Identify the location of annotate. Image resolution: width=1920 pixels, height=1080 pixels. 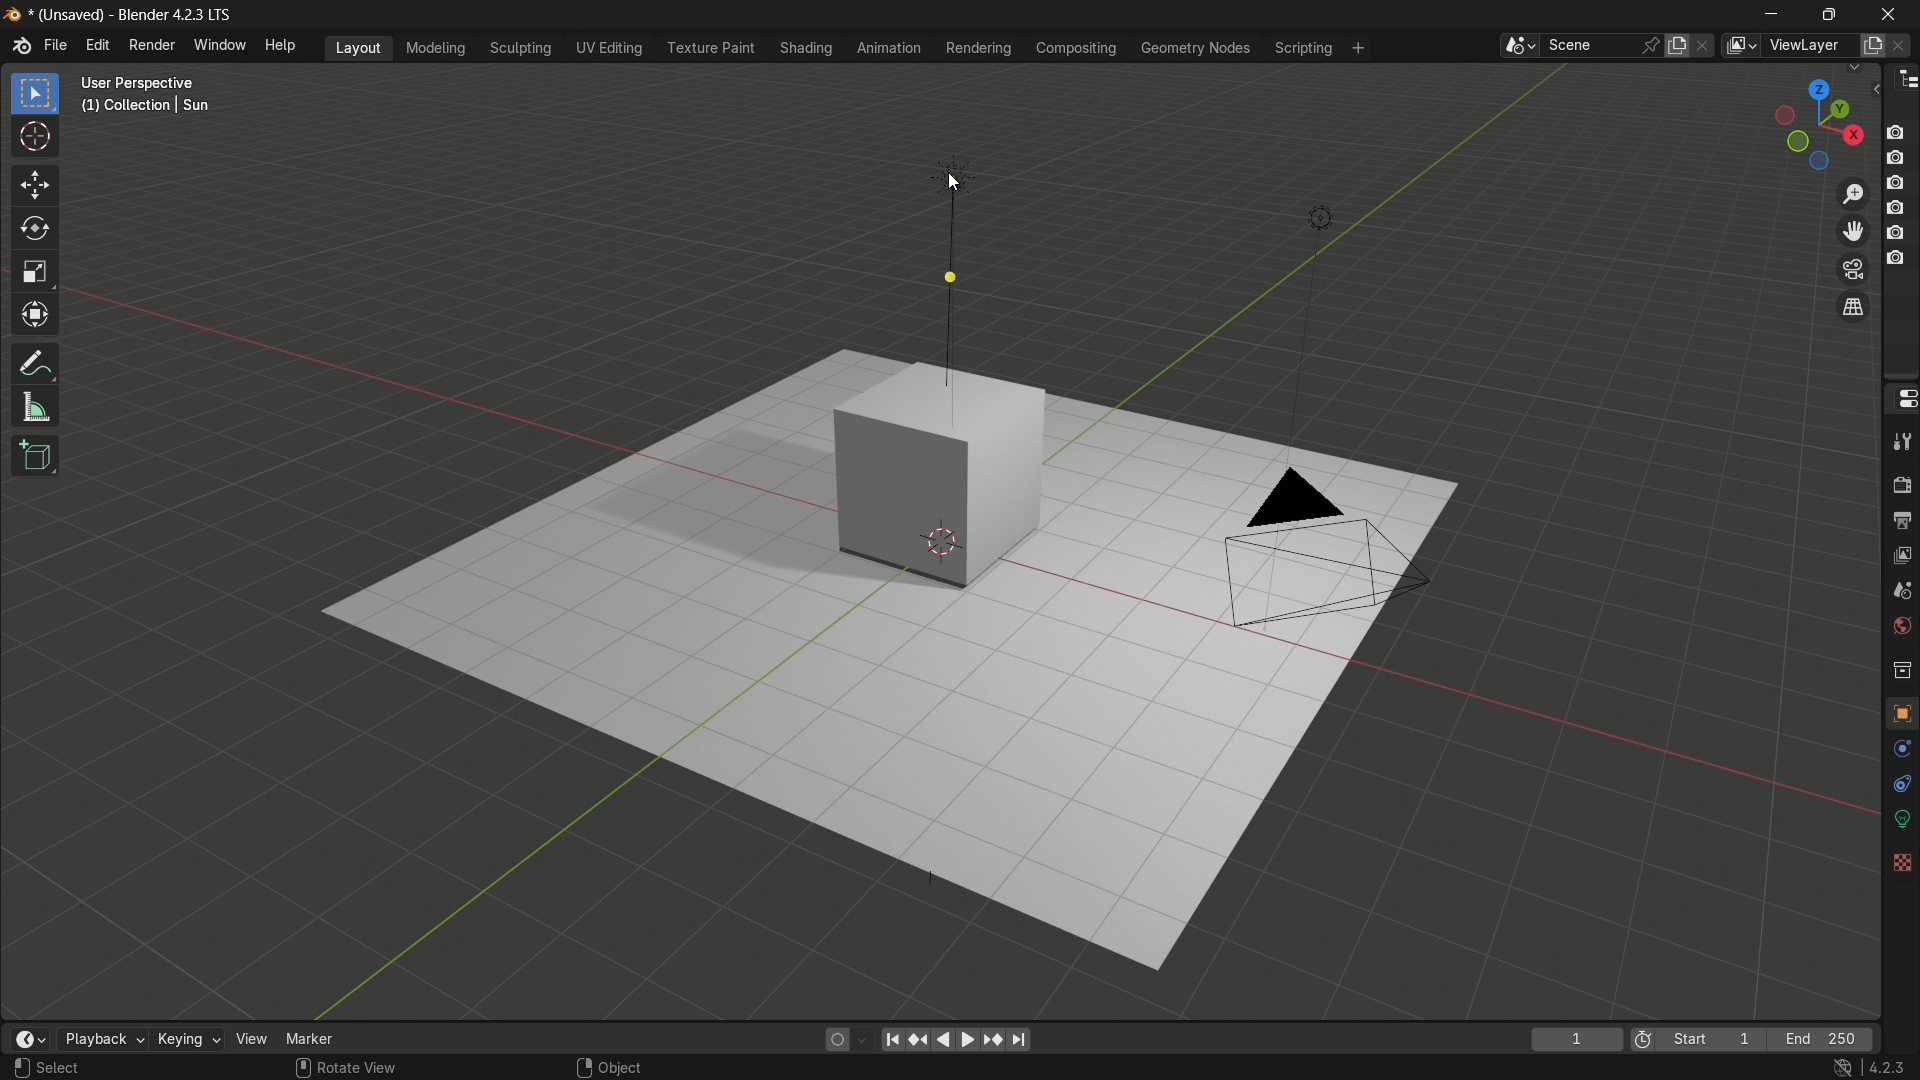
(37, 365).